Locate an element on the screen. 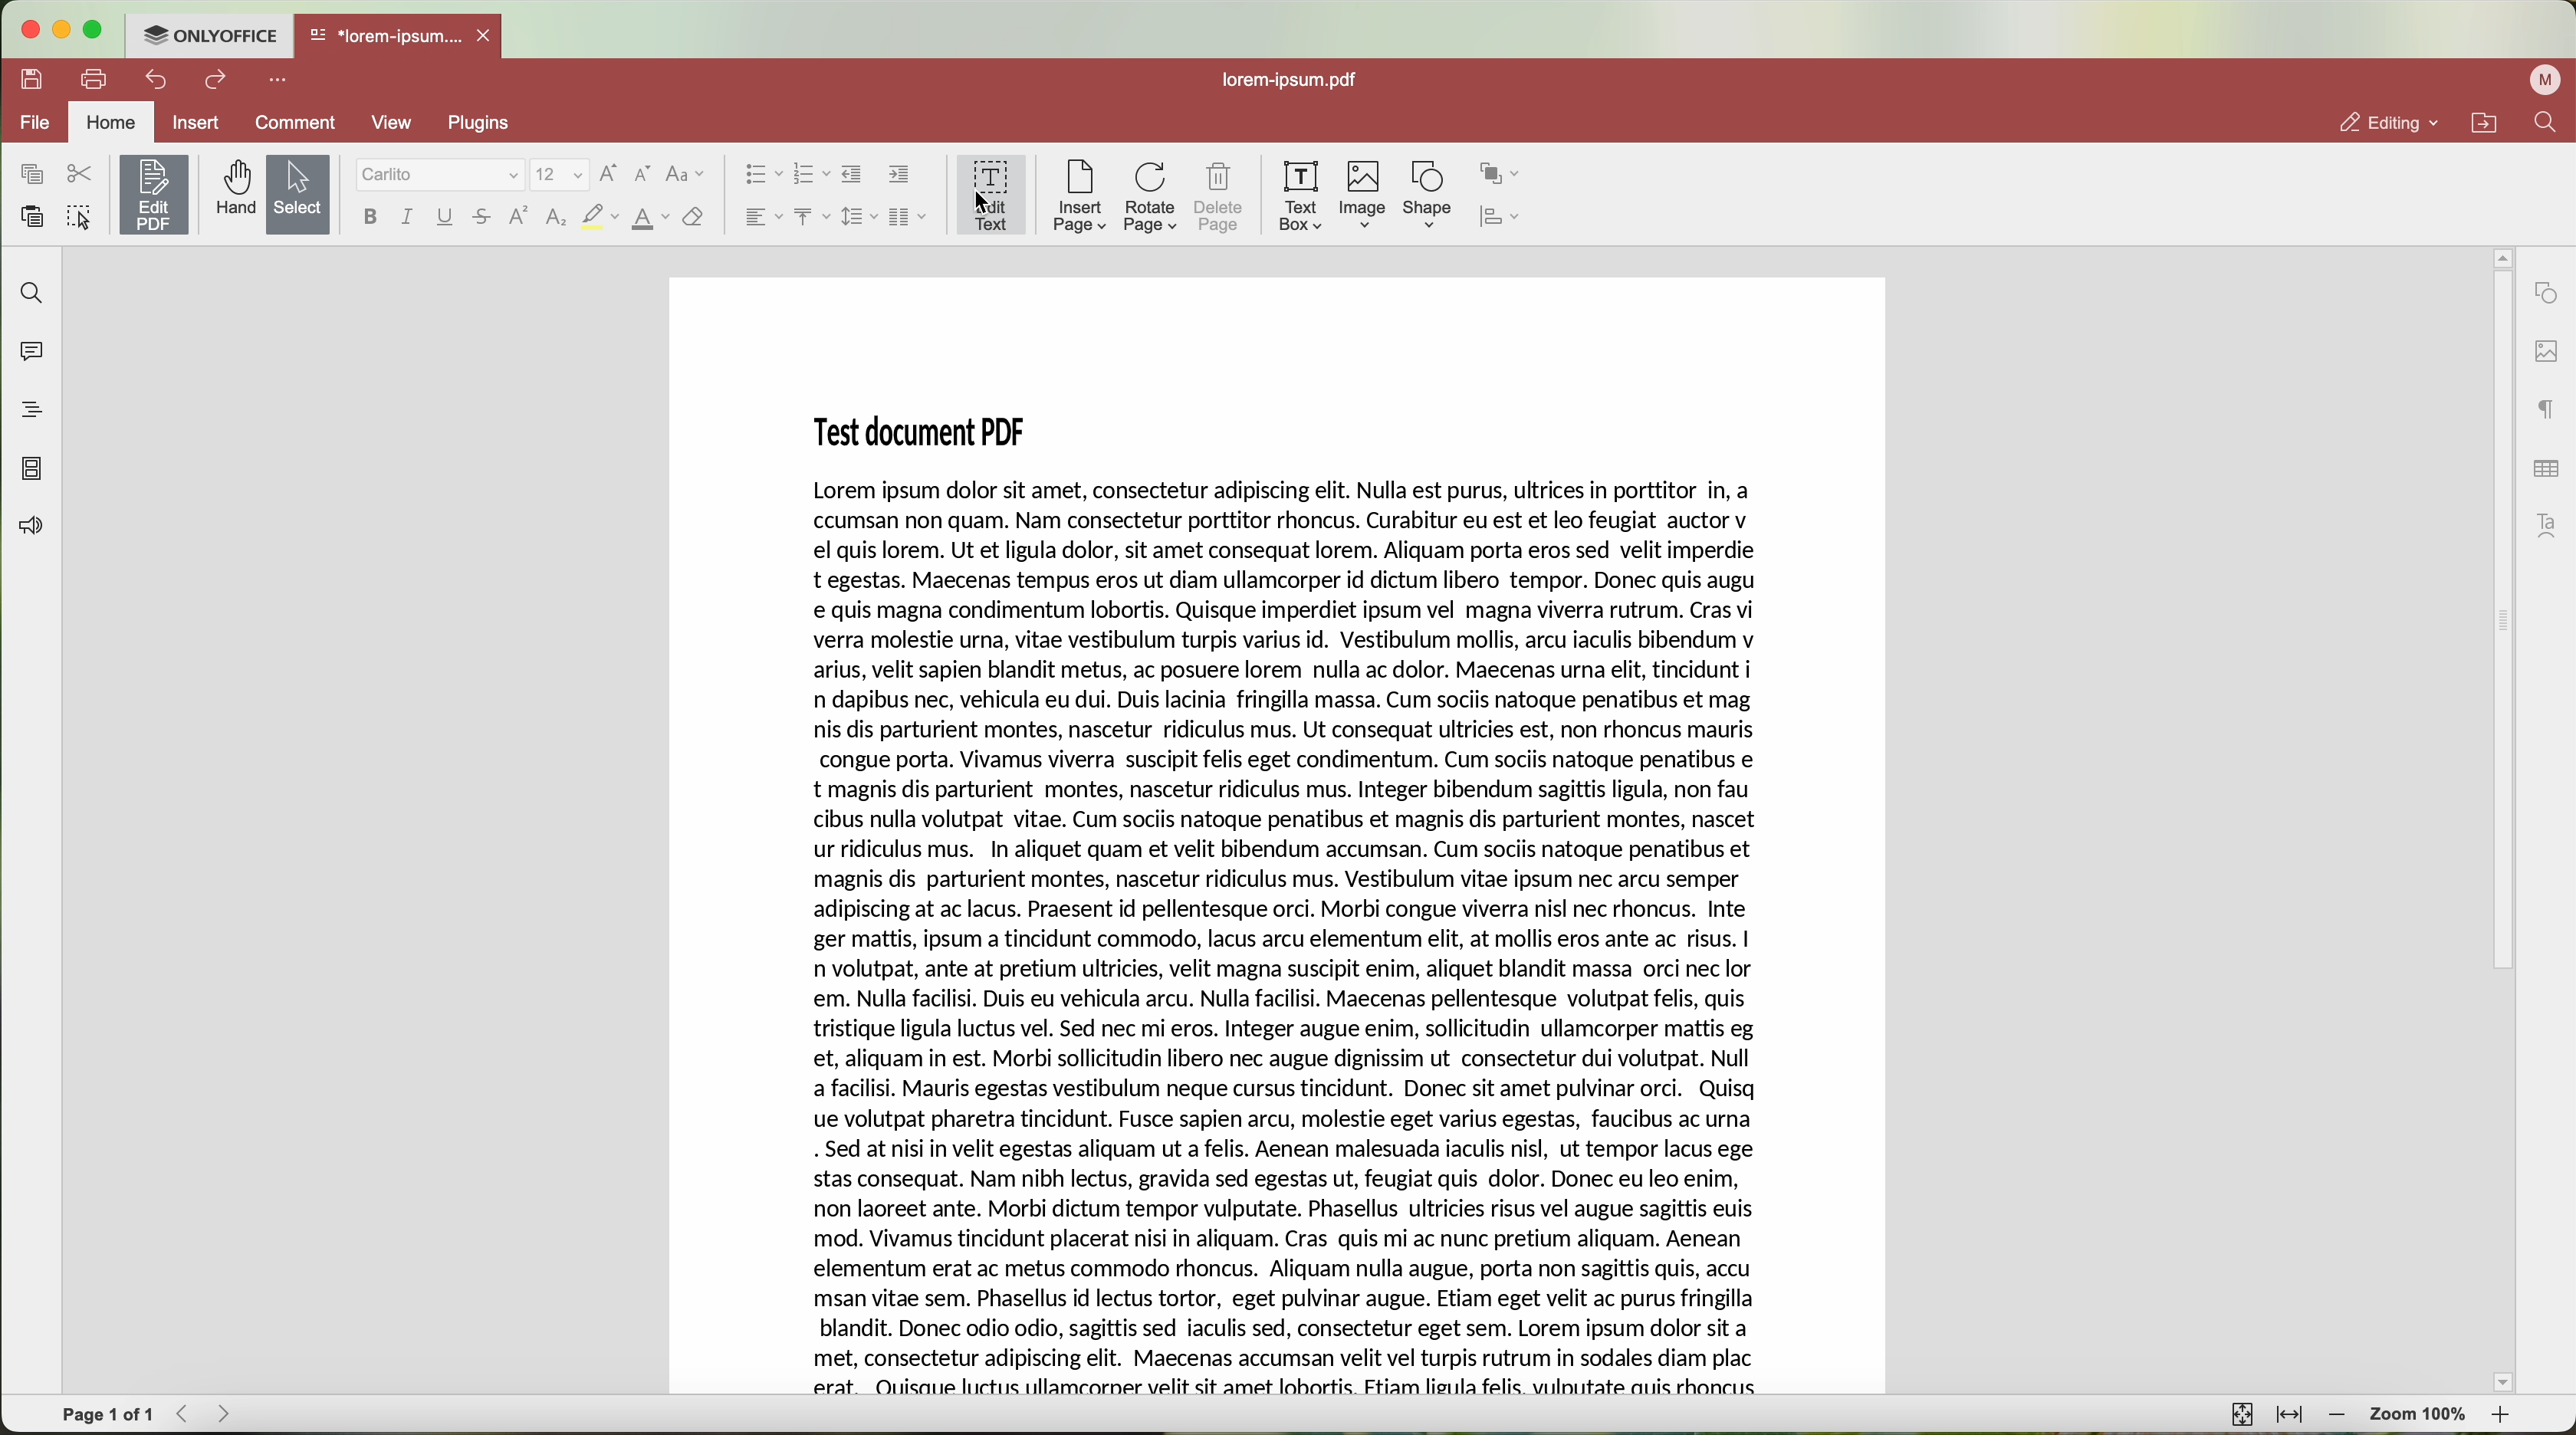 The height and width of the screenshot is (1435, 2576). rotate page is located at coordinates (1152, 199).